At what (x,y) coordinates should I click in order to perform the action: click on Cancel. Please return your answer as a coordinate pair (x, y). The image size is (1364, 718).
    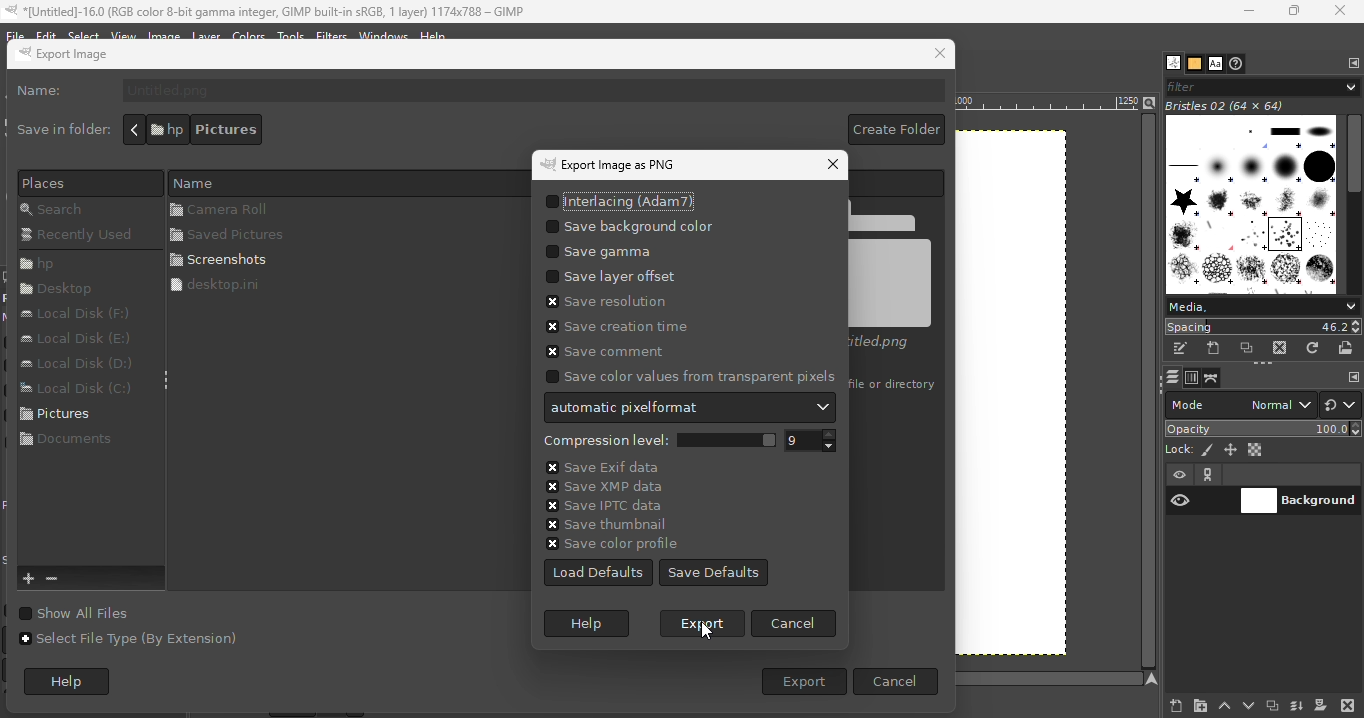
    Looking at the image, I should click on (795, 626).